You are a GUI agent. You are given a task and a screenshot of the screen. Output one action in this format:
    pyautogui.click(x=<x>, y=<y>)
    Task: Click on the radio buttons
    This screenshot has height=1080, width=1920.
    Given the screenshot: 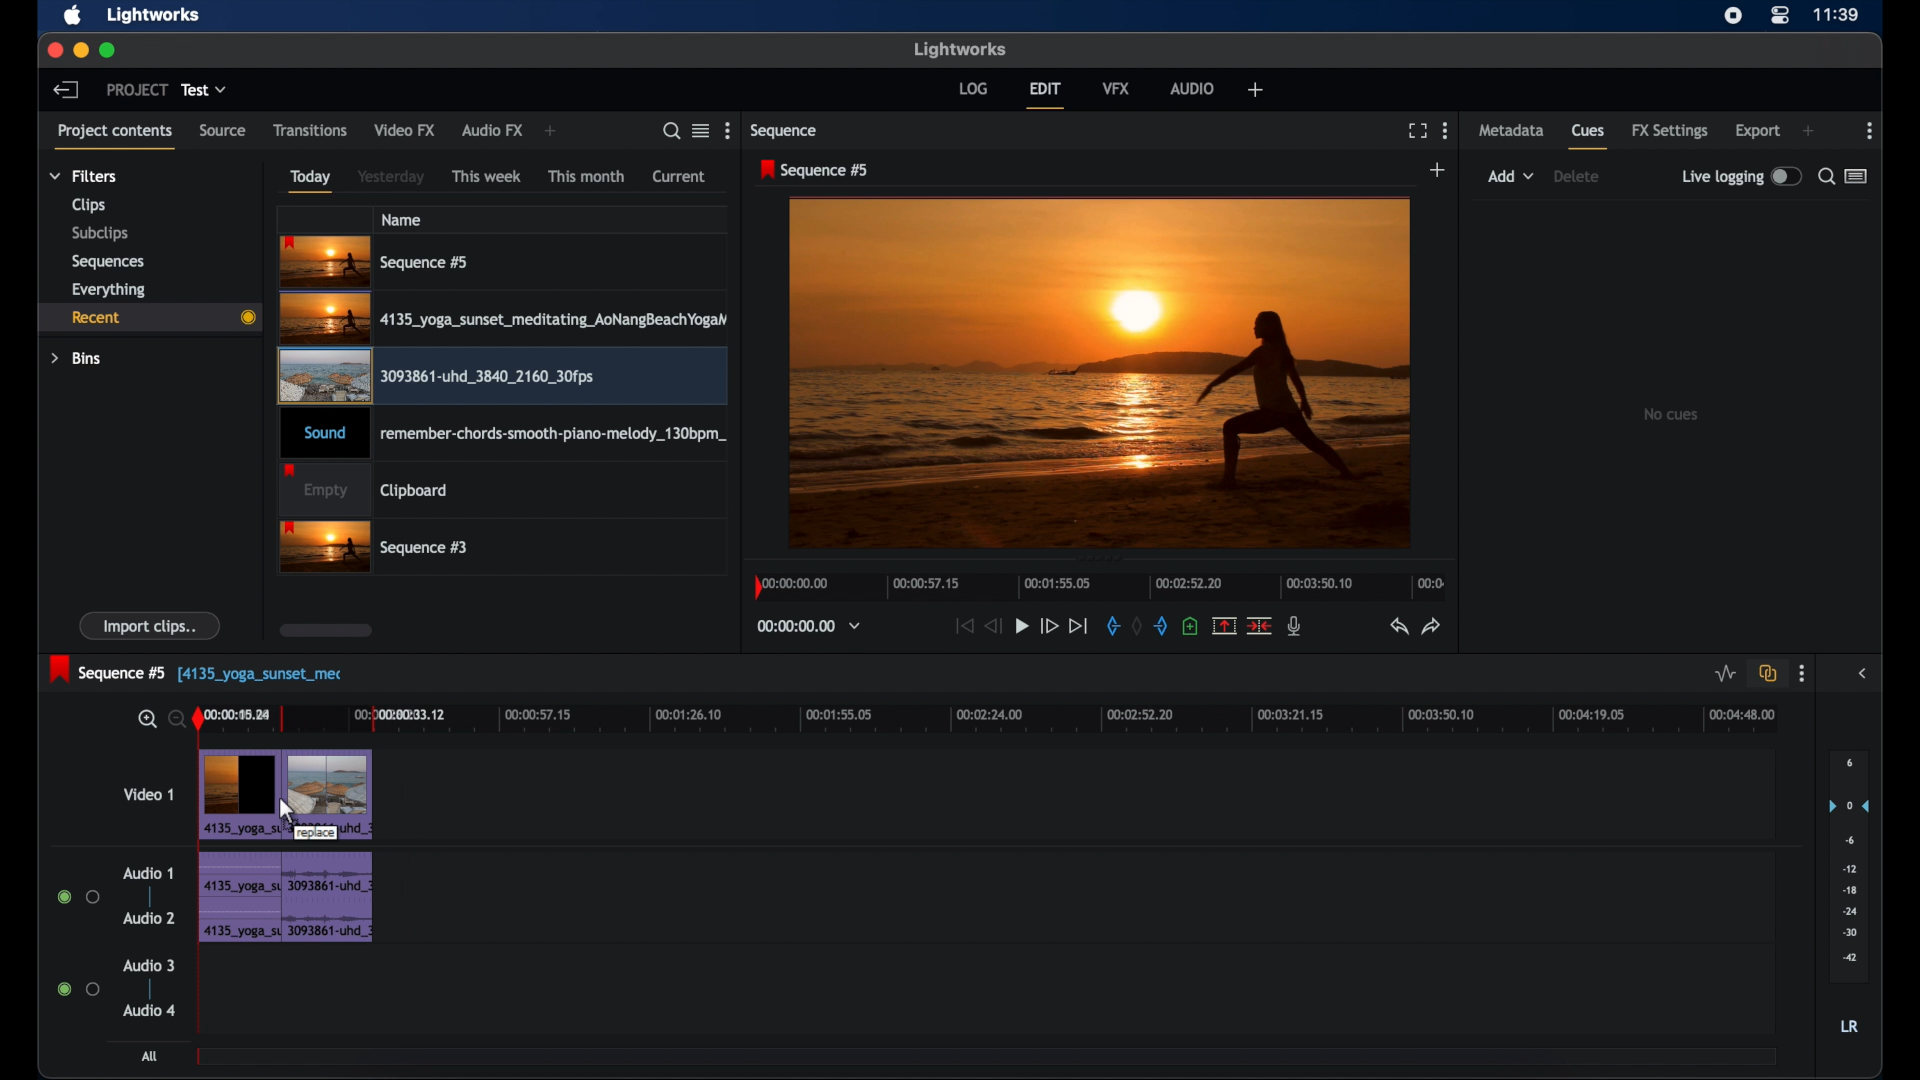 What is the action you would take?
    pyautogui.click(x=78, y=897)
    